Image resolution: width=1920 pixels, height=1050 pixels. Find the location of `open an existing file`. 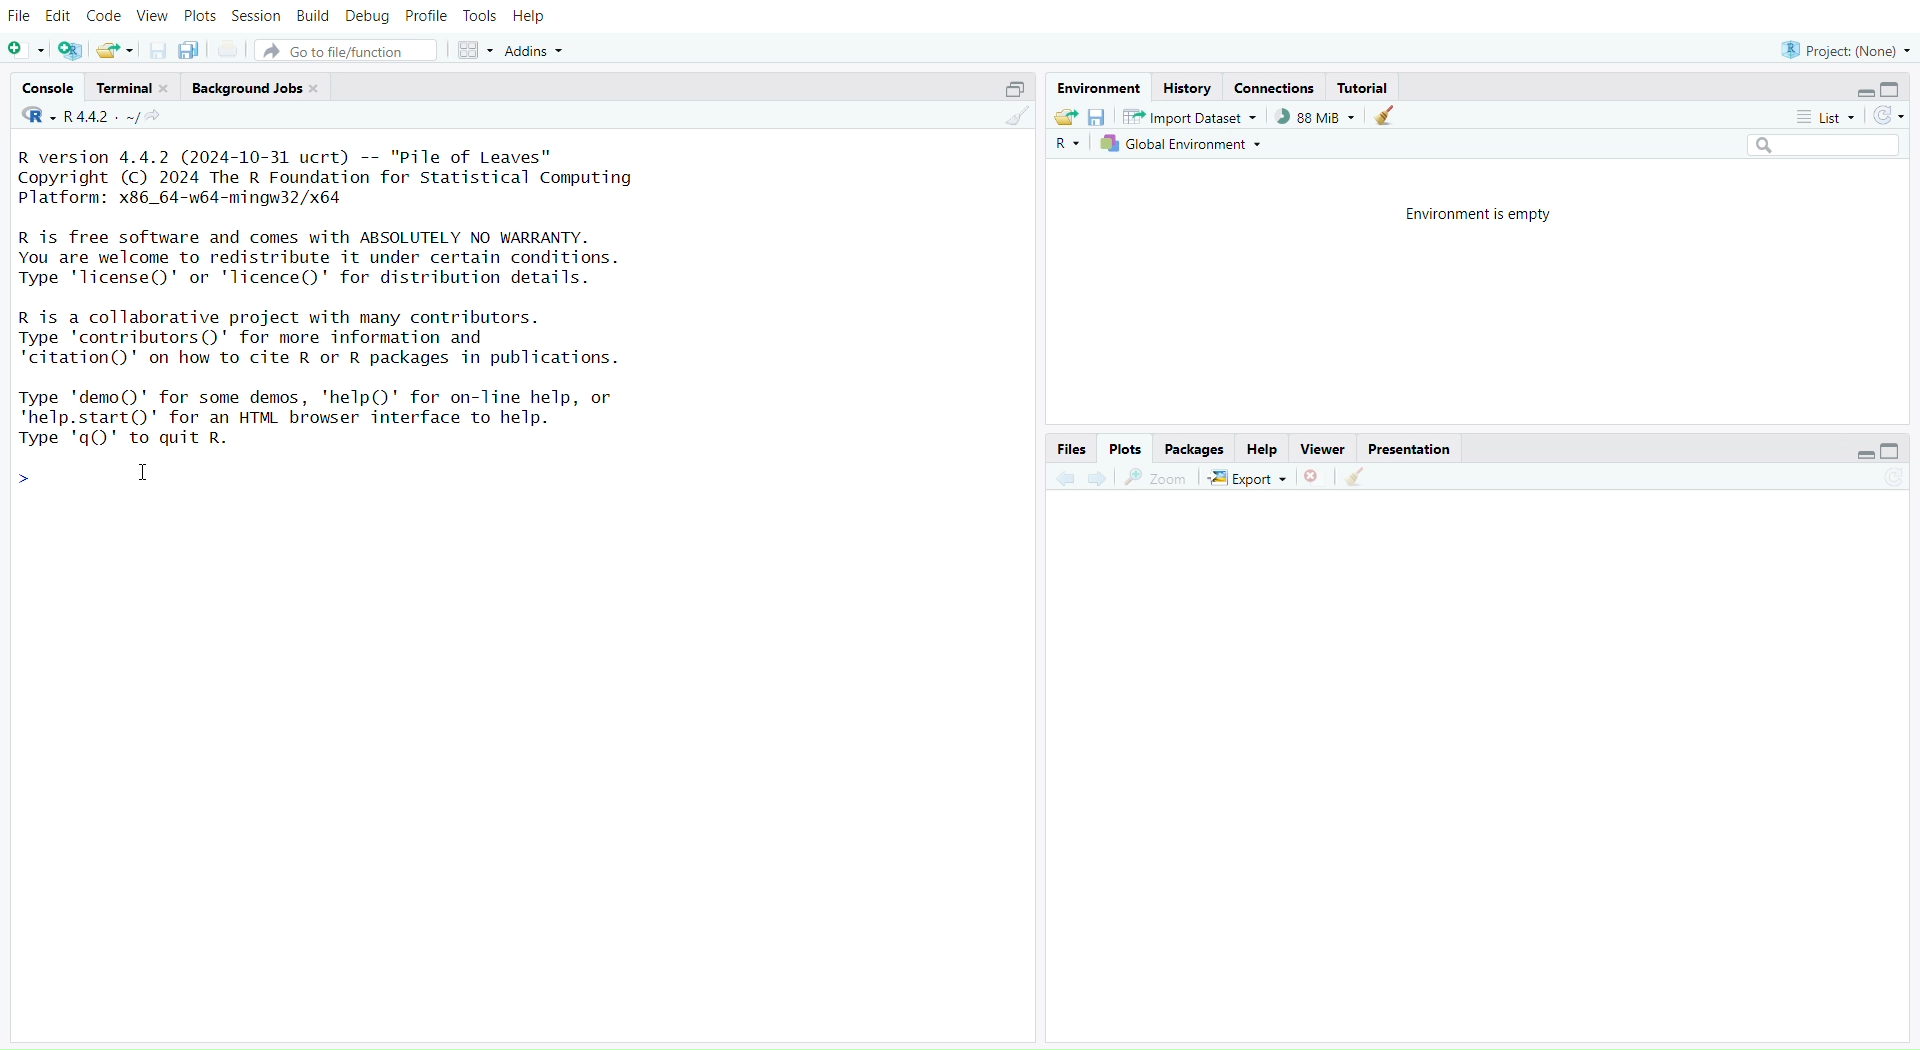

open an existing file is located at coordinates (118, 52).